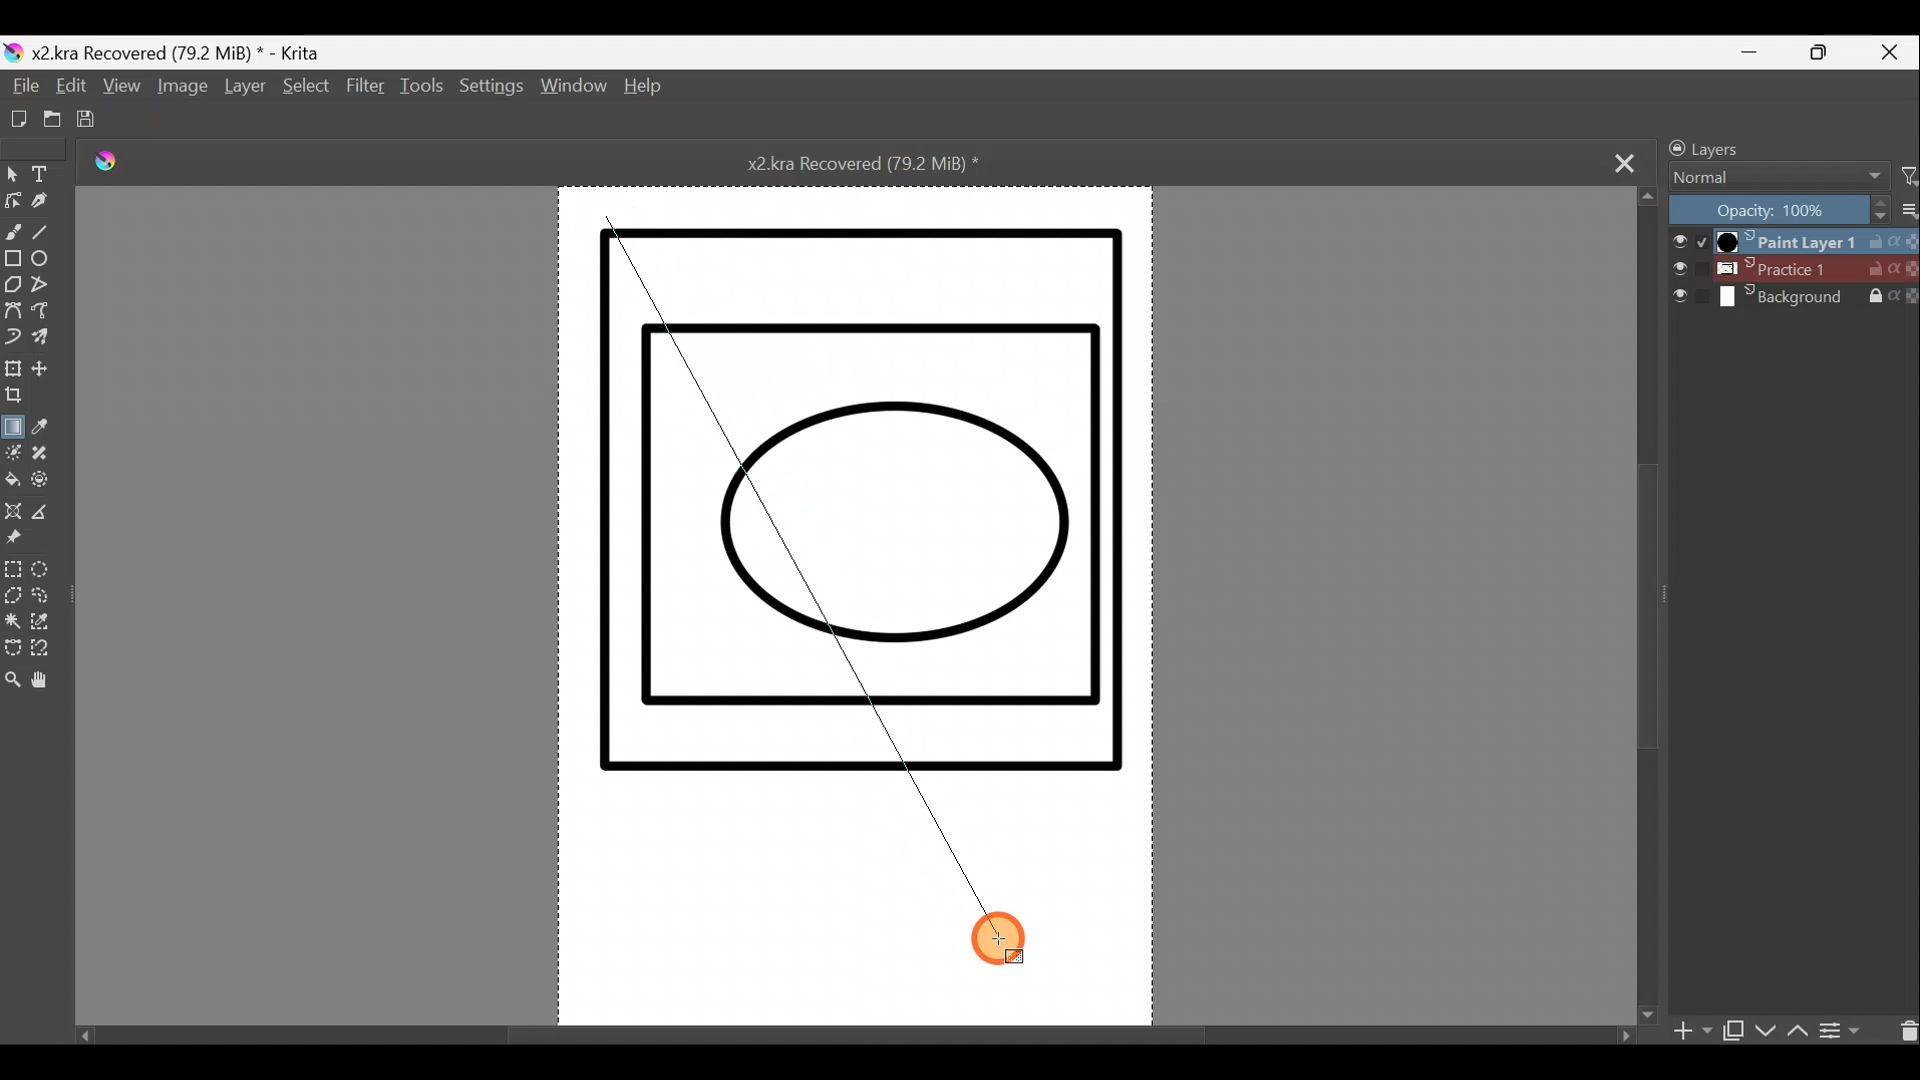  What do you see at coordinates (14, 545) in the screenshot?
I see `Reference images tool` at bounding box center [14, 545].